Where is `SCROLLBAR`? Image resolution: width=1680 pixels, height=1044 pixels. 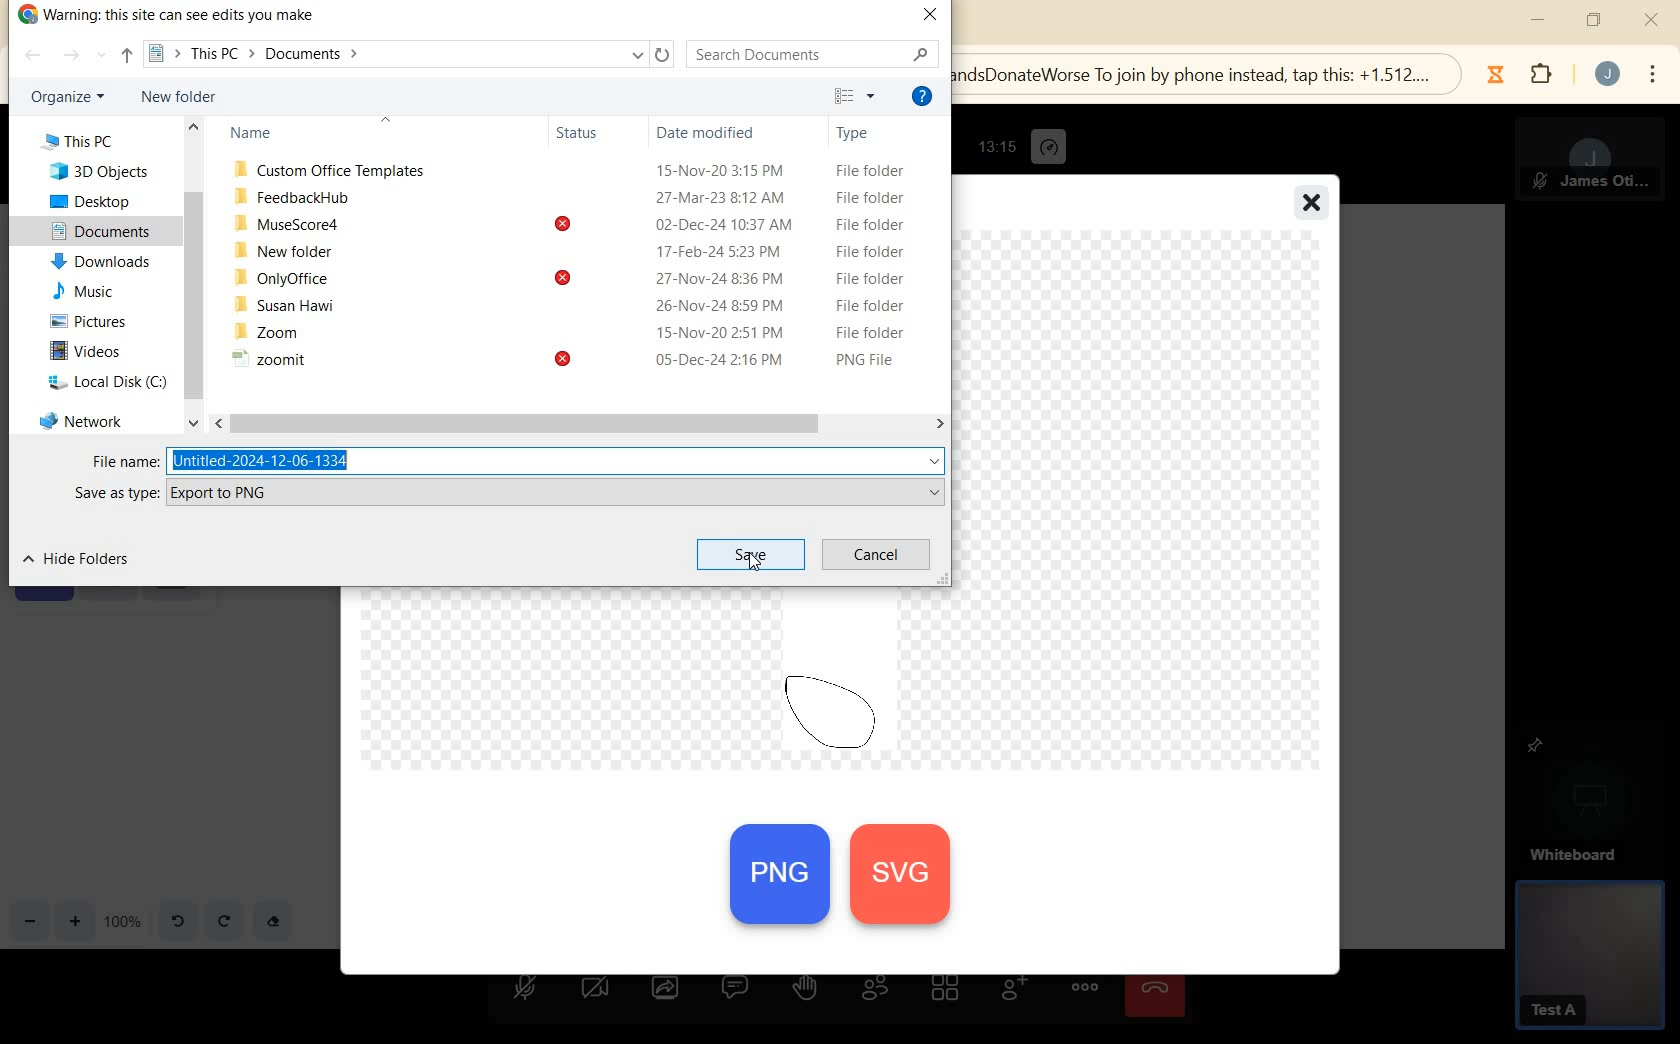 SCROLLBAR is located at coordinates (189, 274).